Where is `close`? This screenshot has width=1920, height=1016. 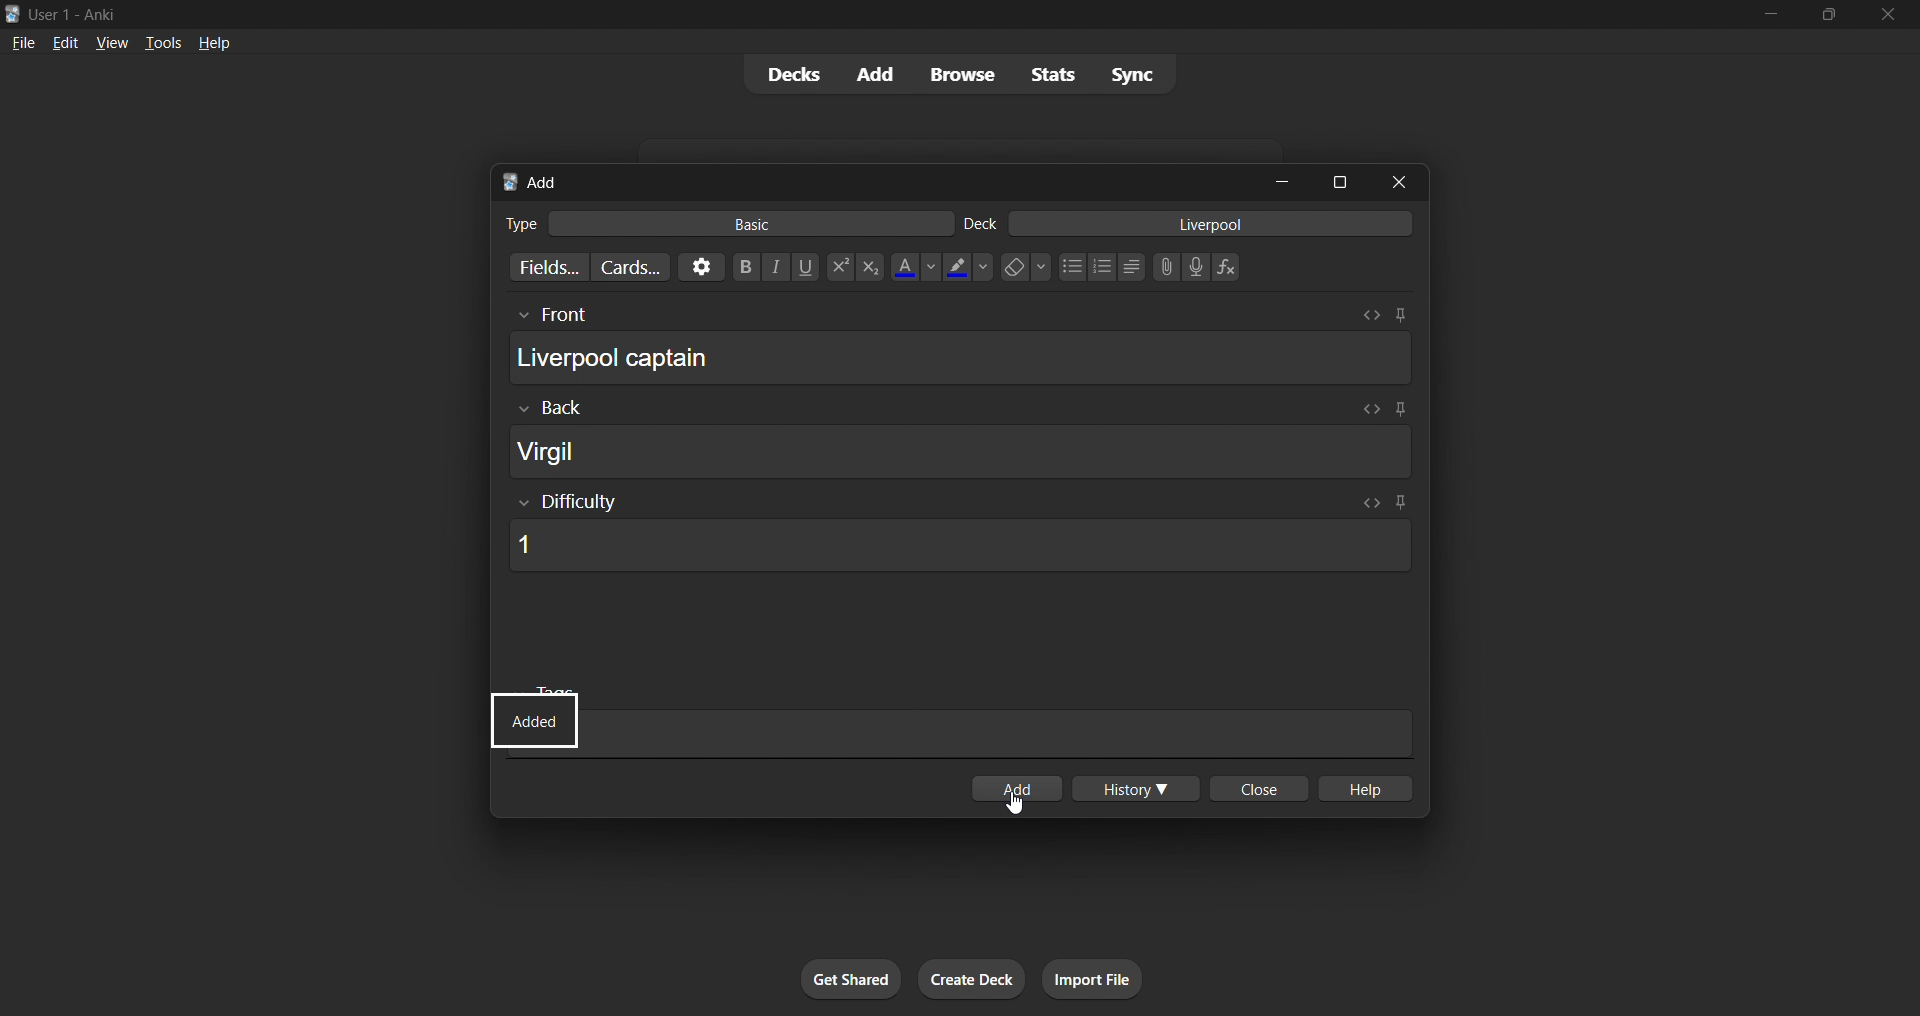 close is located at coordinates (1259, 788).